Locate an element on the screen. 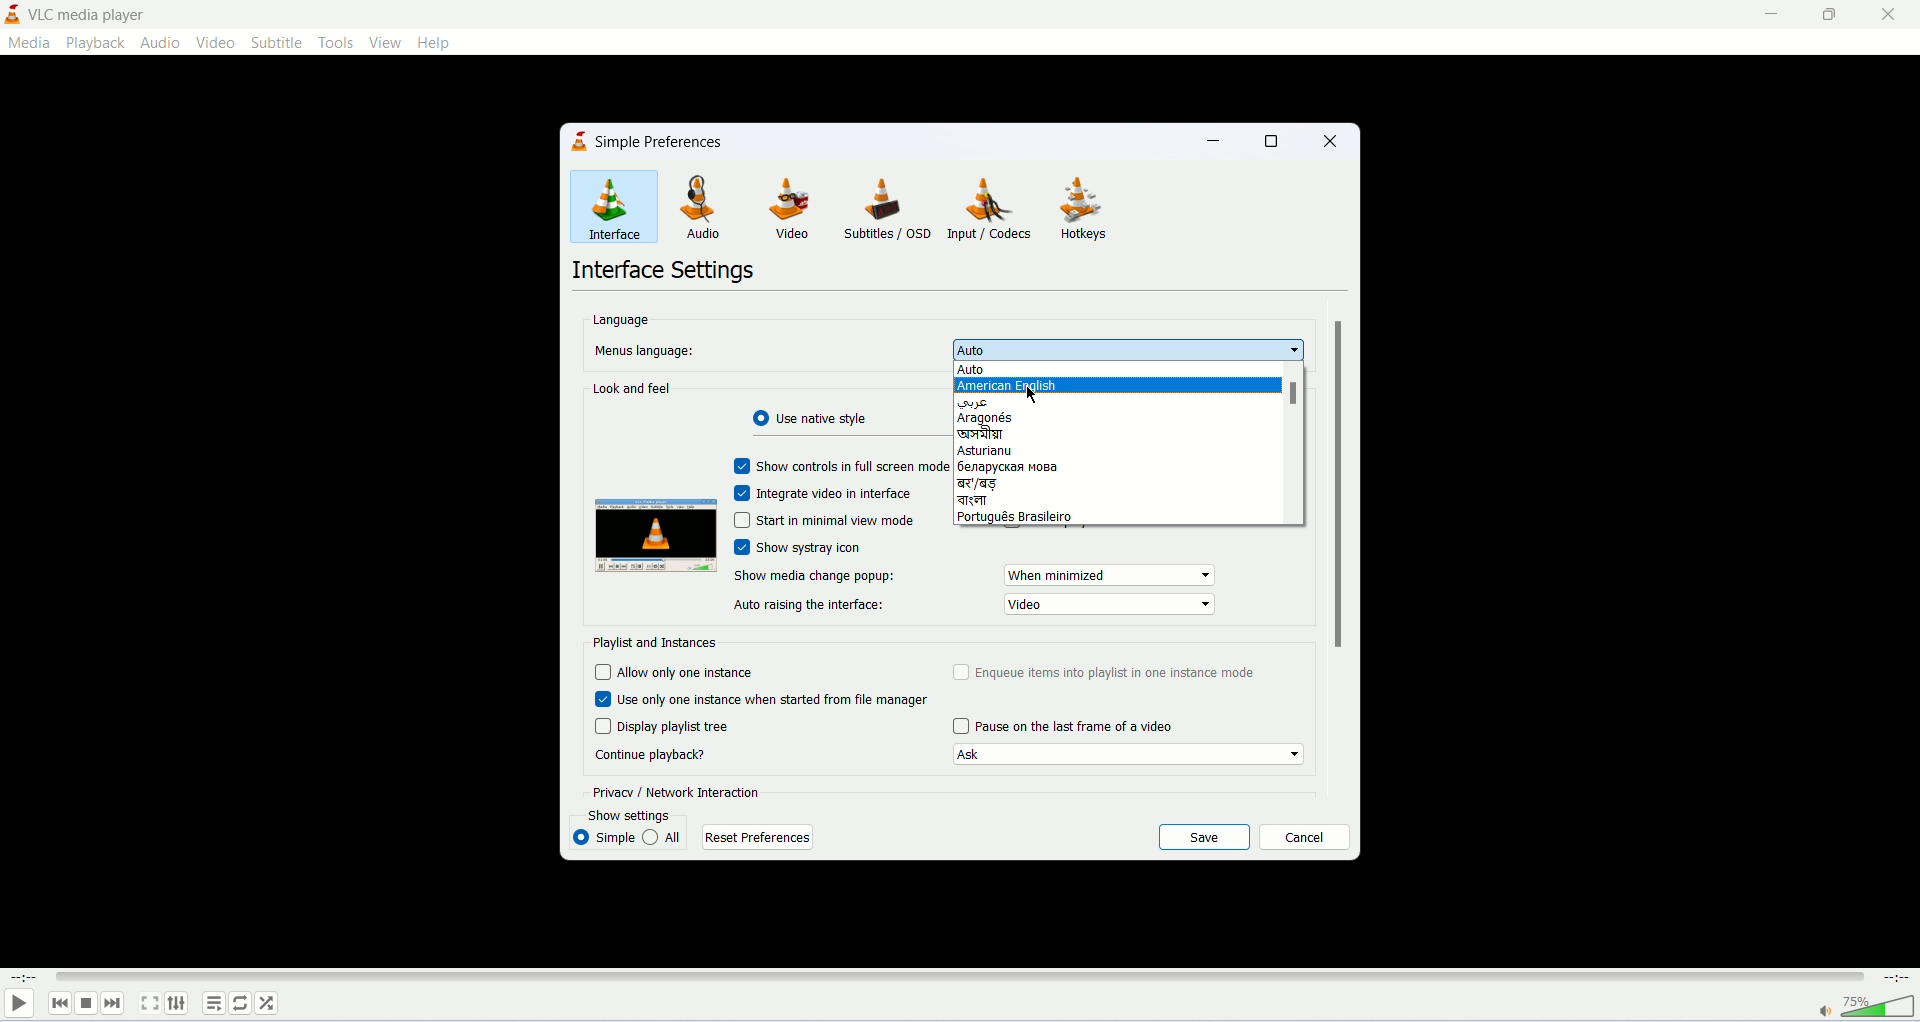 This screenshot has height=1022, width=1920. audio is located at coordinates (159, 42).